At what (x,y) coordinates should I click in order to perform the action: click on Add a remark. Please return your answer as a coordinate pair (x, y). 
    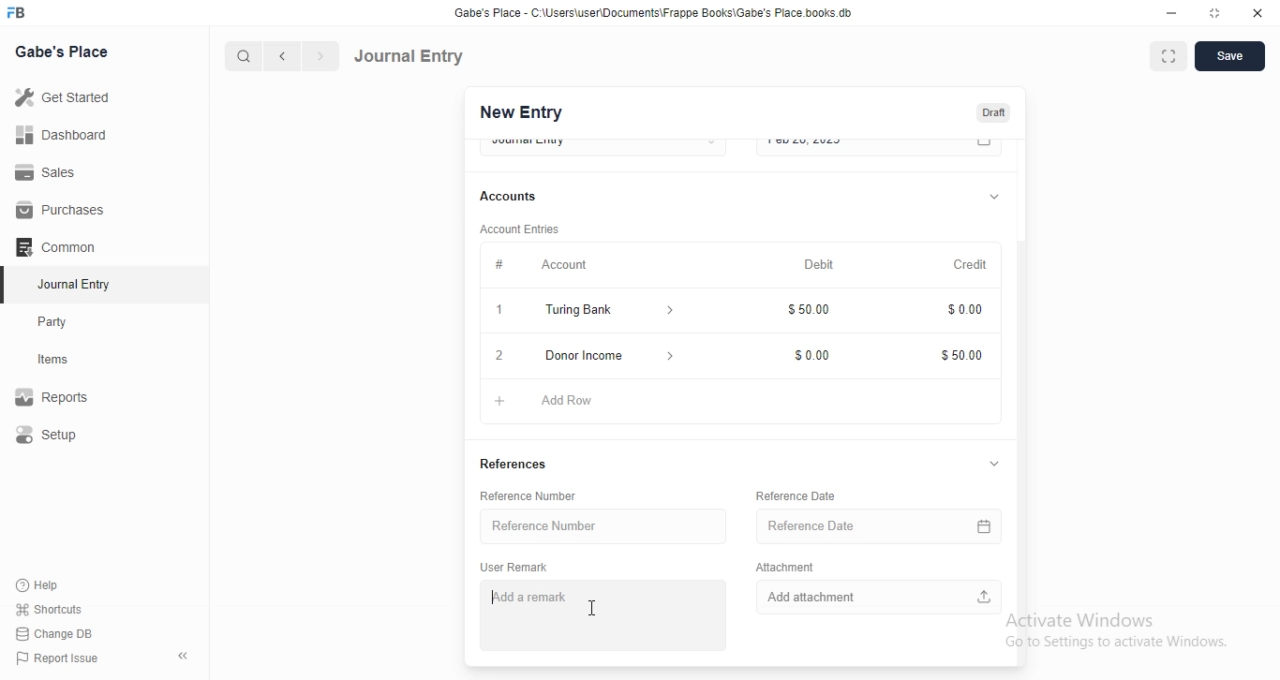
    Looking at the image, I should click on (601, 613).